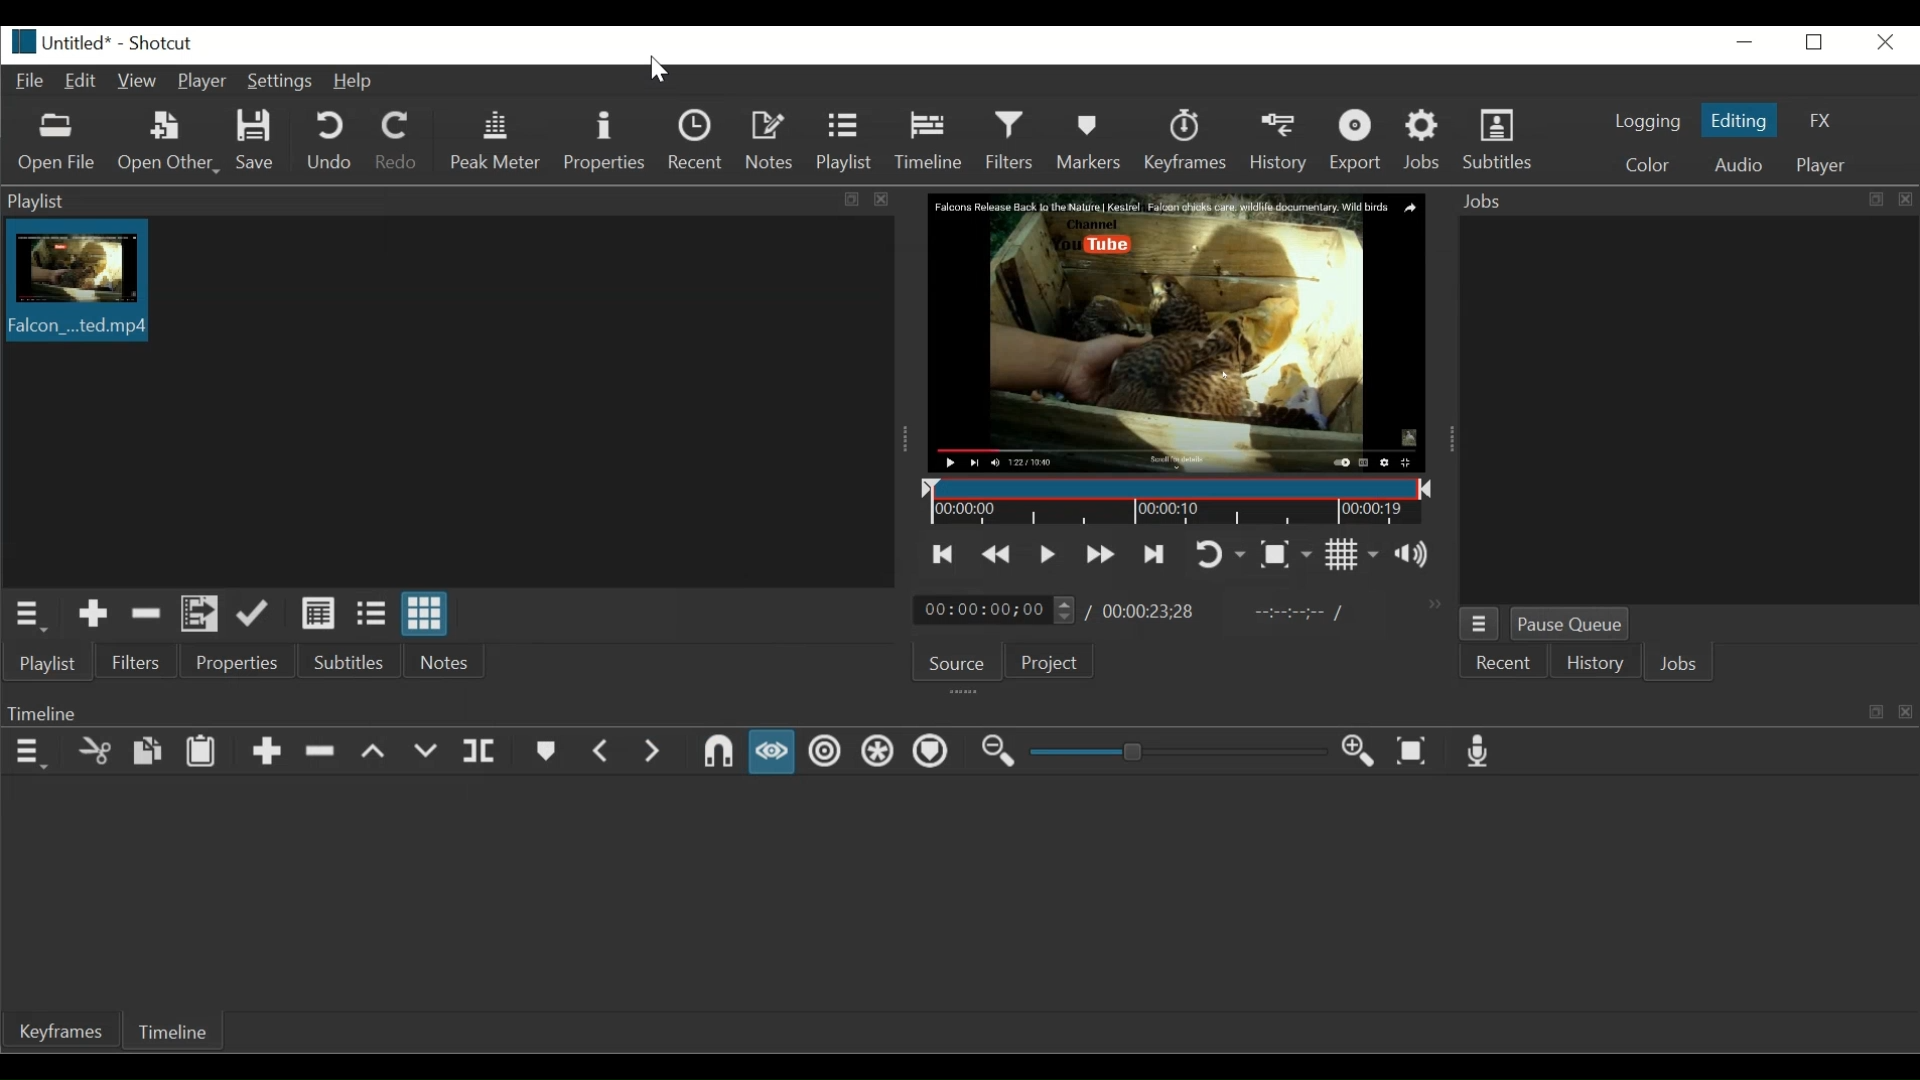  I want to click on Subtitles, so click(349, 661).